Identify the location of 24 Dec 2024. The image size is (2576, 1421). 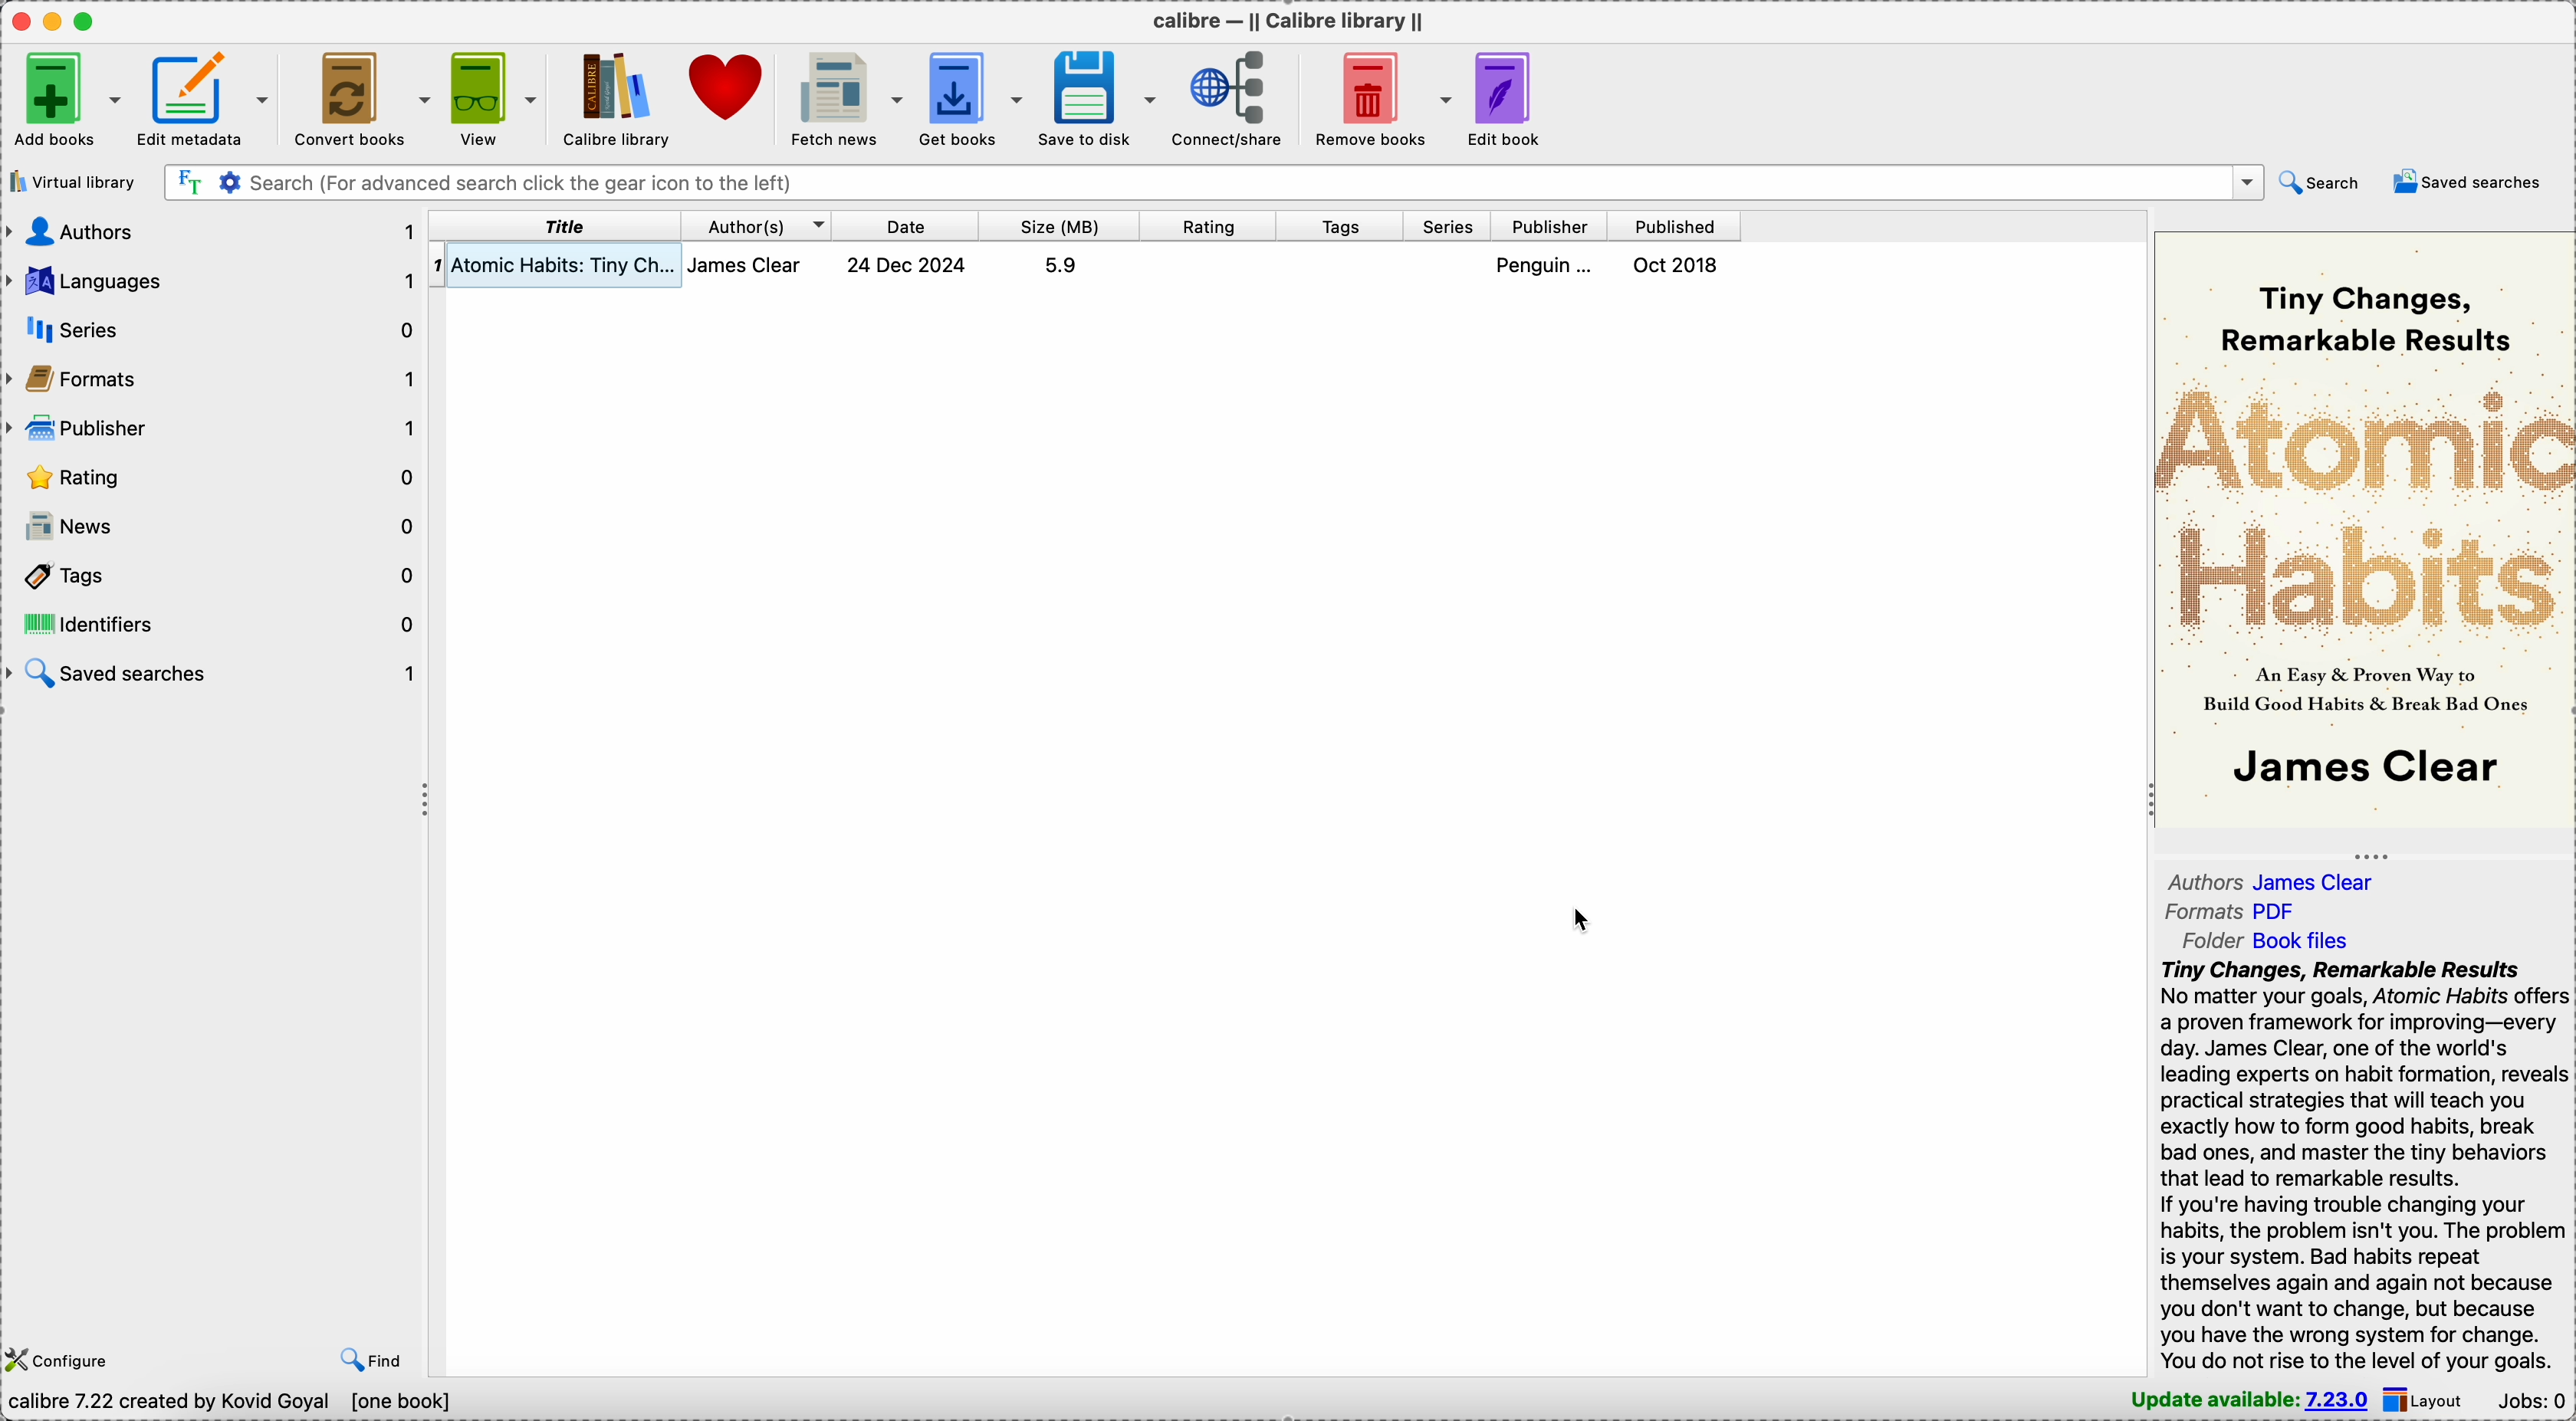
(907, 265).